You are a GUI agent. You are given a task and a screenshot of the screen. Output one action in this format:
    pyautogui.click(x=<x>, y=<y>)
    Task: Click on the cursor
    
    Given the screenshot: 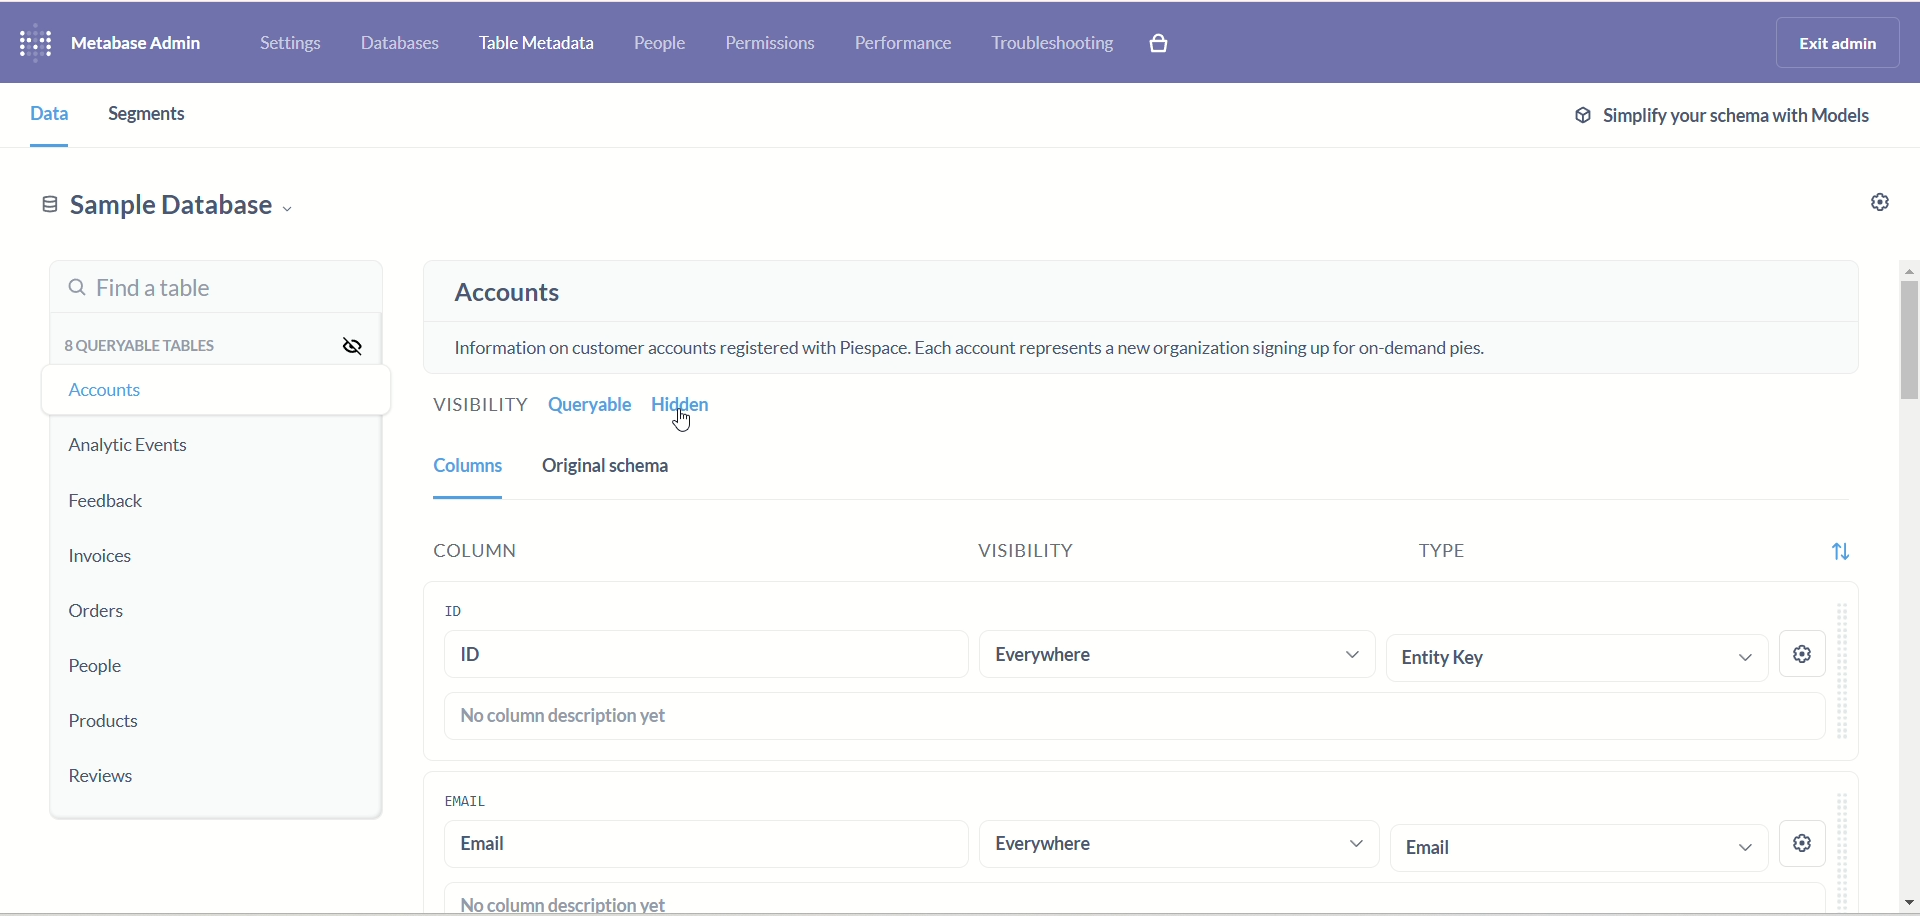 What is the action you would take?
    pyautogui.click(x=698, y=422)
    